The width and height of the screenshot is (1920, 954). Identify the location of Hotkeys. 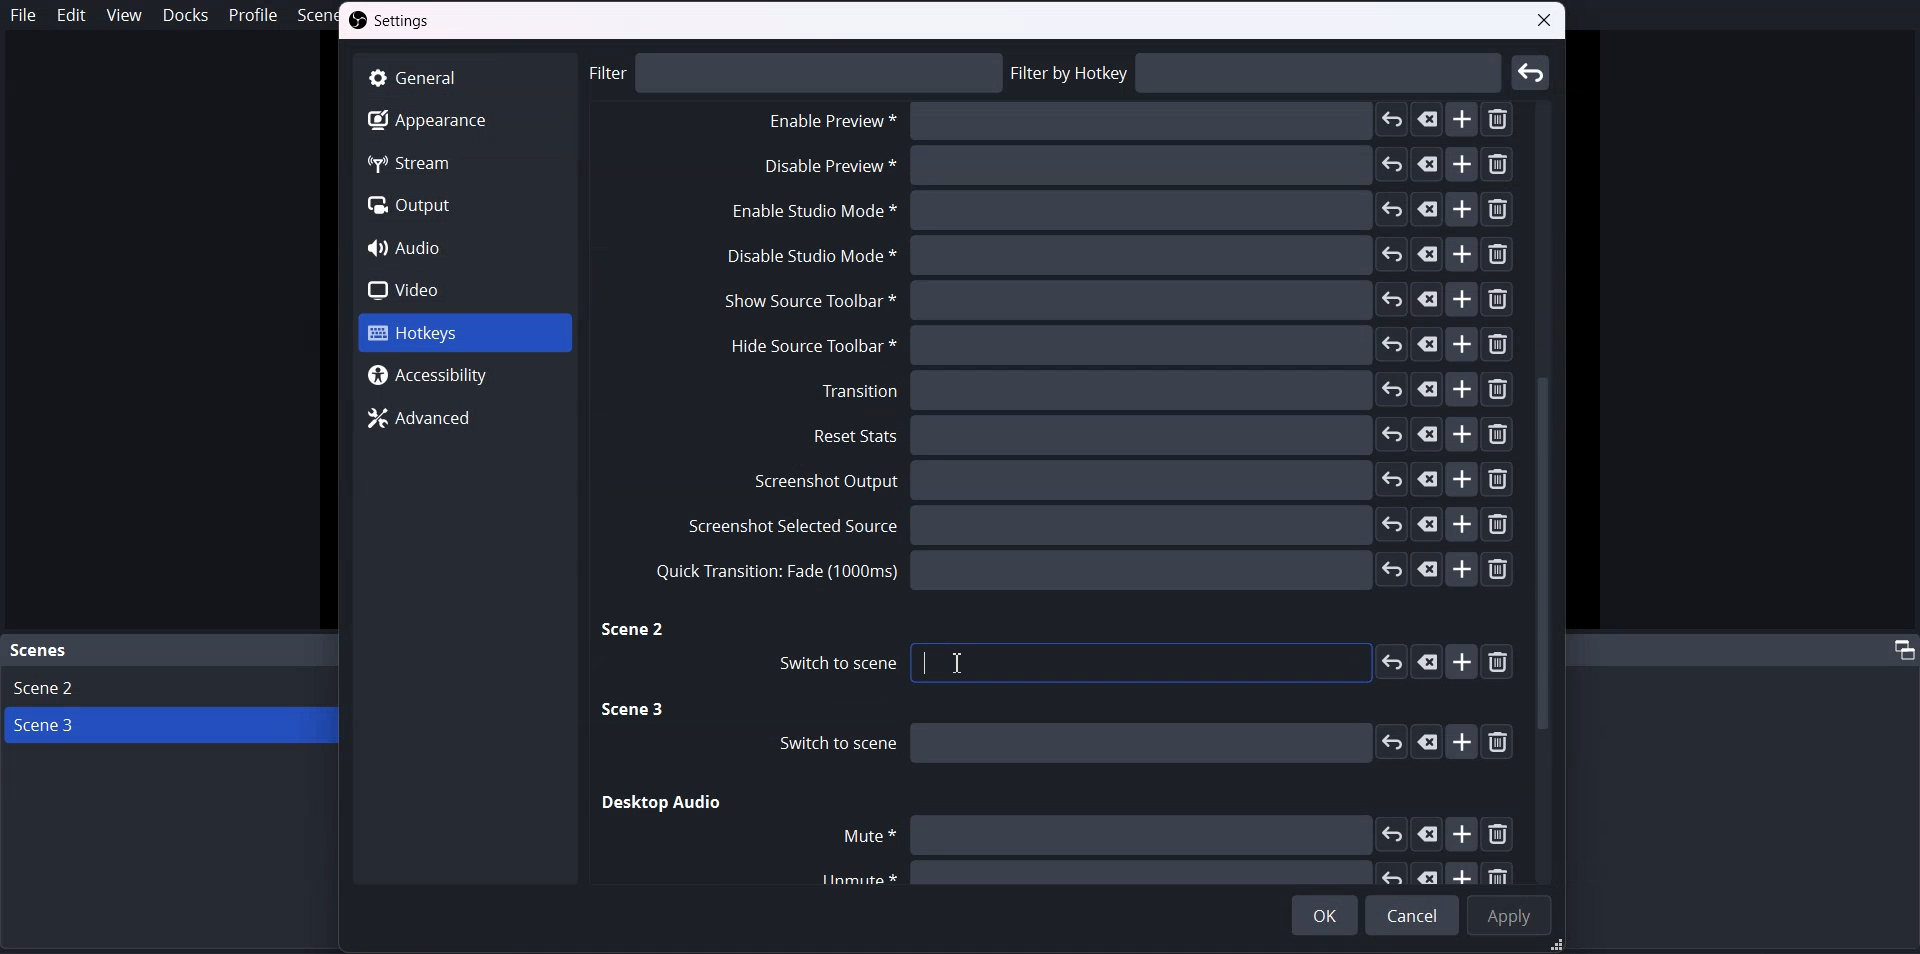
(462, 334).